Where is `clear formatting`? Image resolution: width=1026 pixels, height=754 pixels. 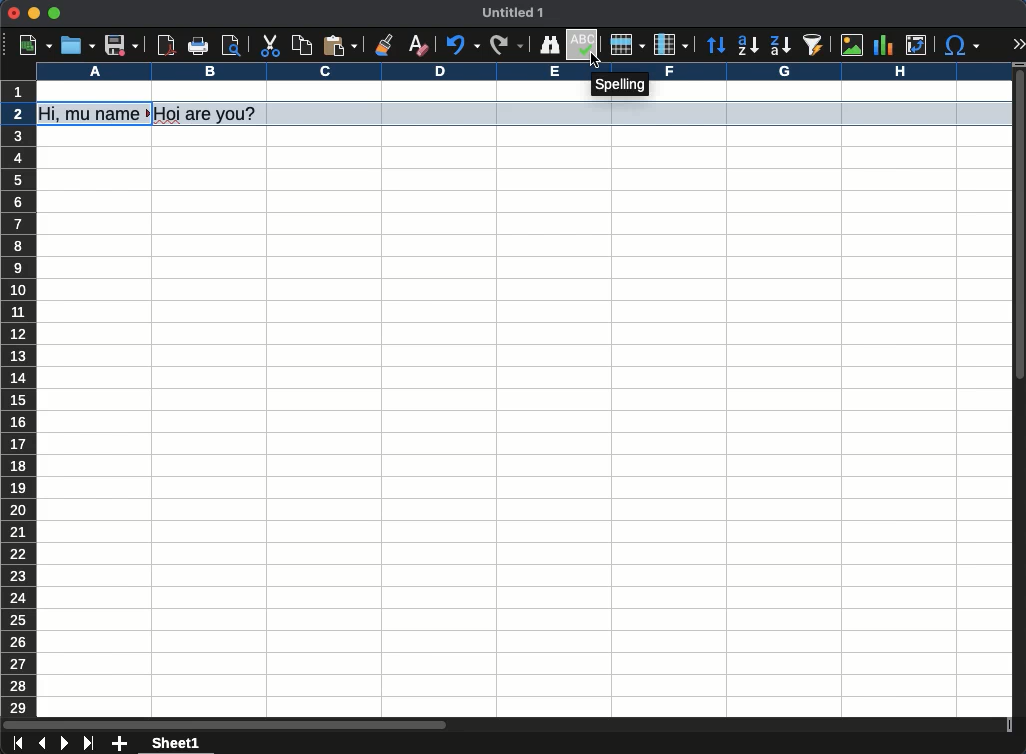 clear formatting is located at coordinates (421, 43).